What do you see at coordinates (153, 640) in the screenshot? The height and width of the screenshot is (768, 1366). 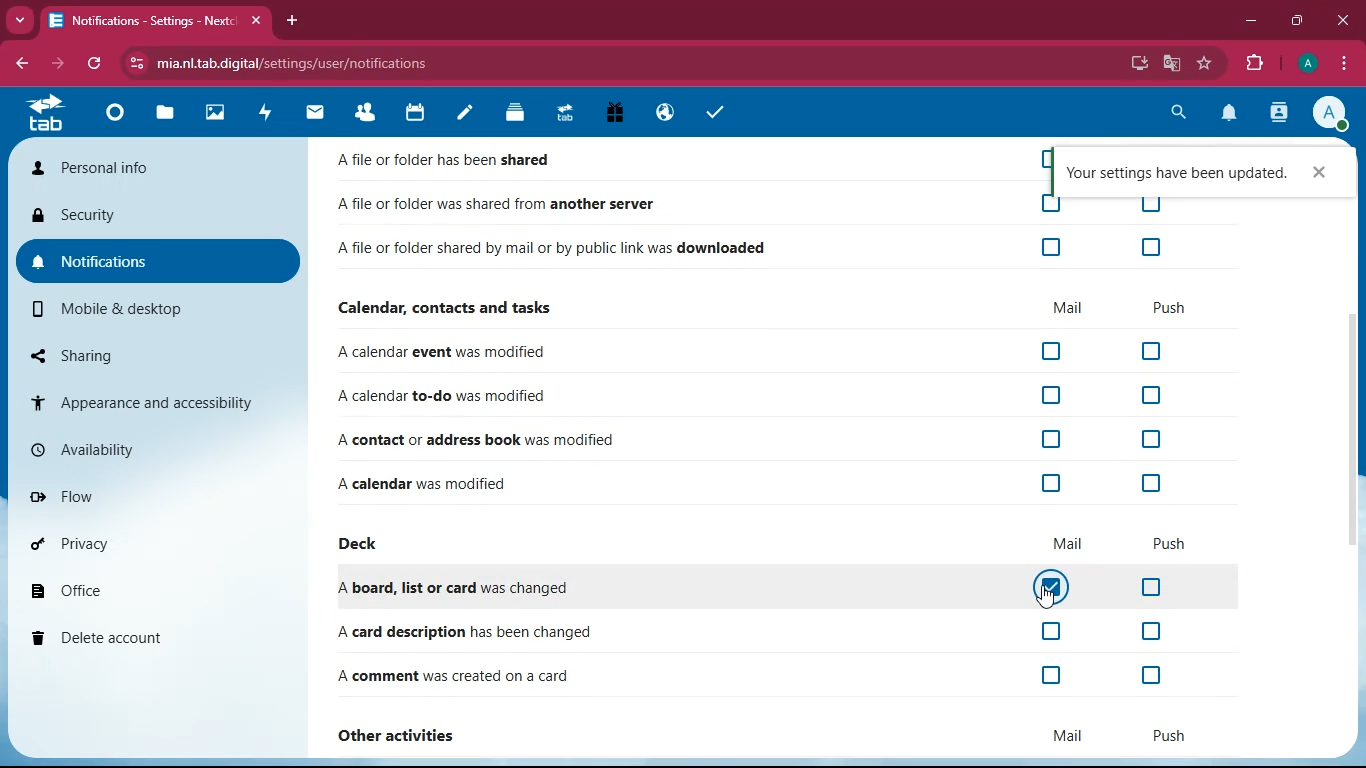 I see `delete account` at bounding box center [153, 640].